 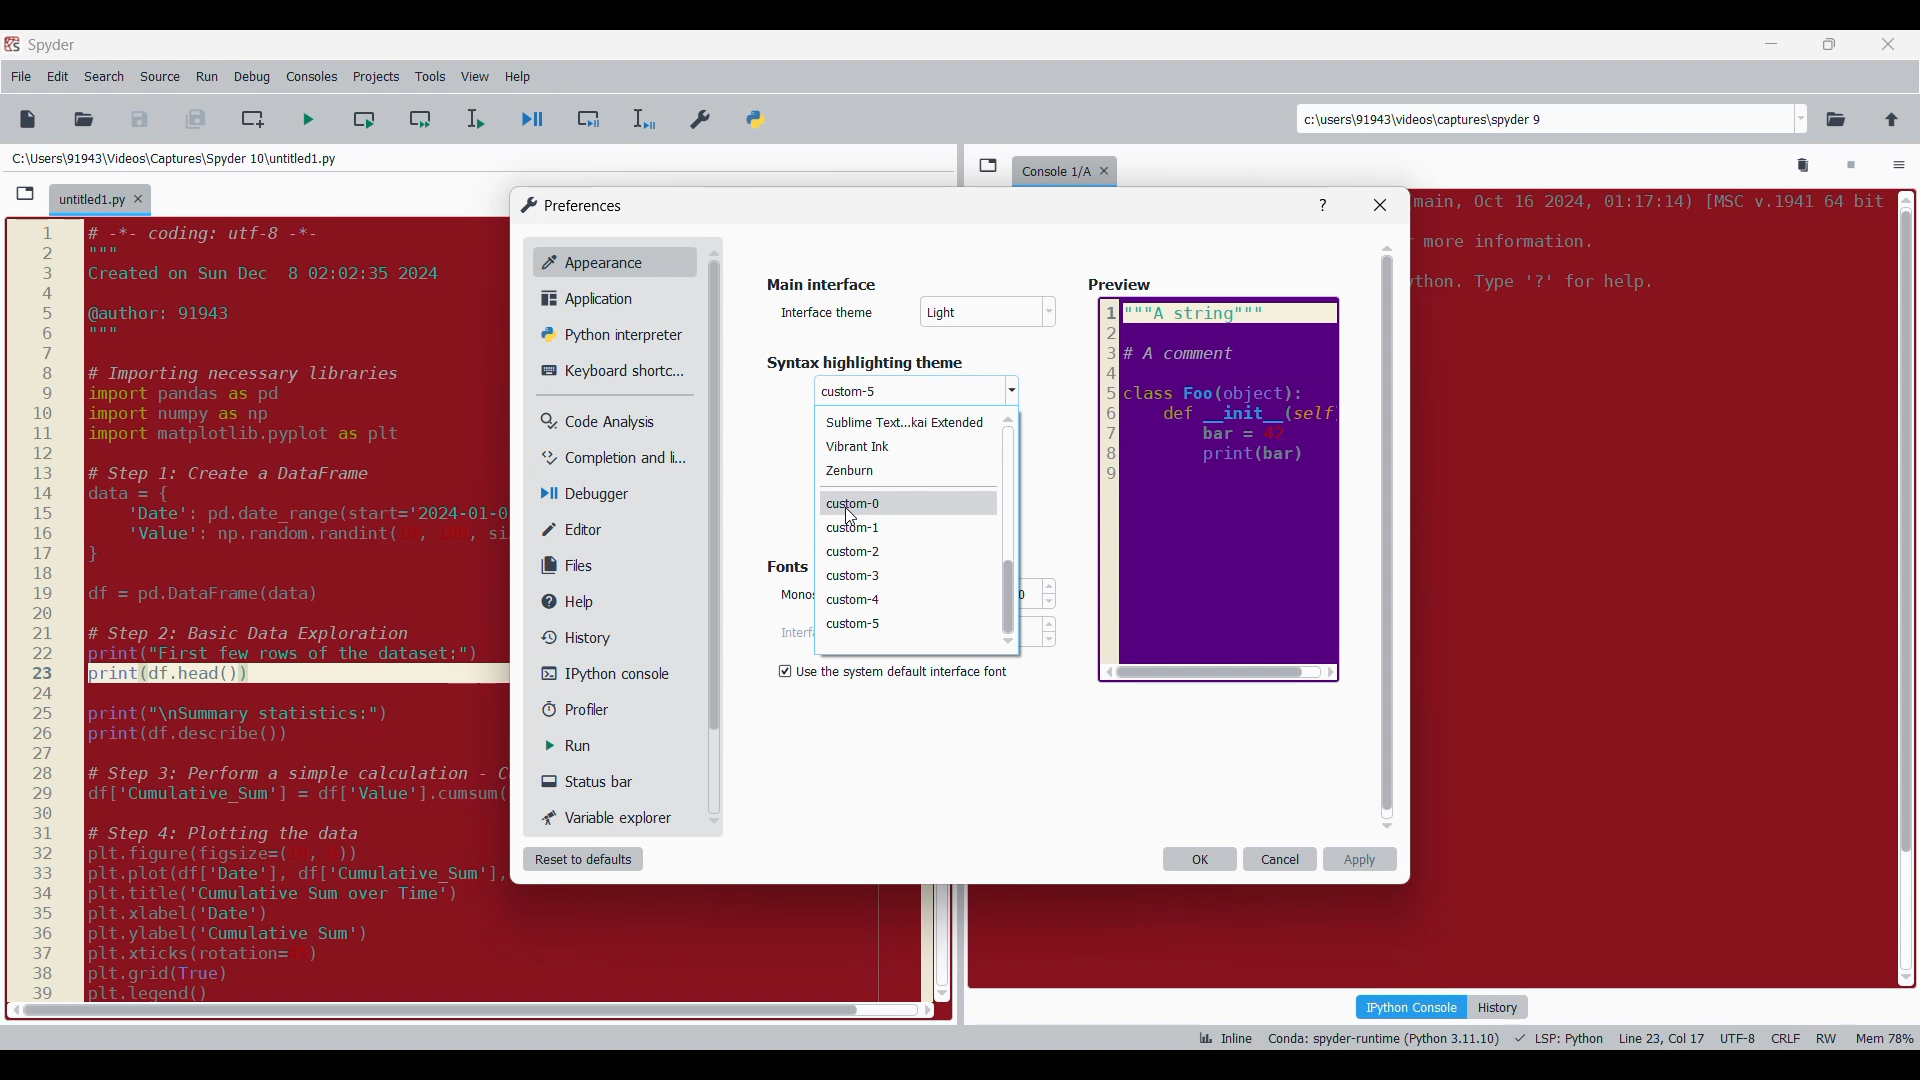 I want to click on Minimize, so click(x=1772, y=44).